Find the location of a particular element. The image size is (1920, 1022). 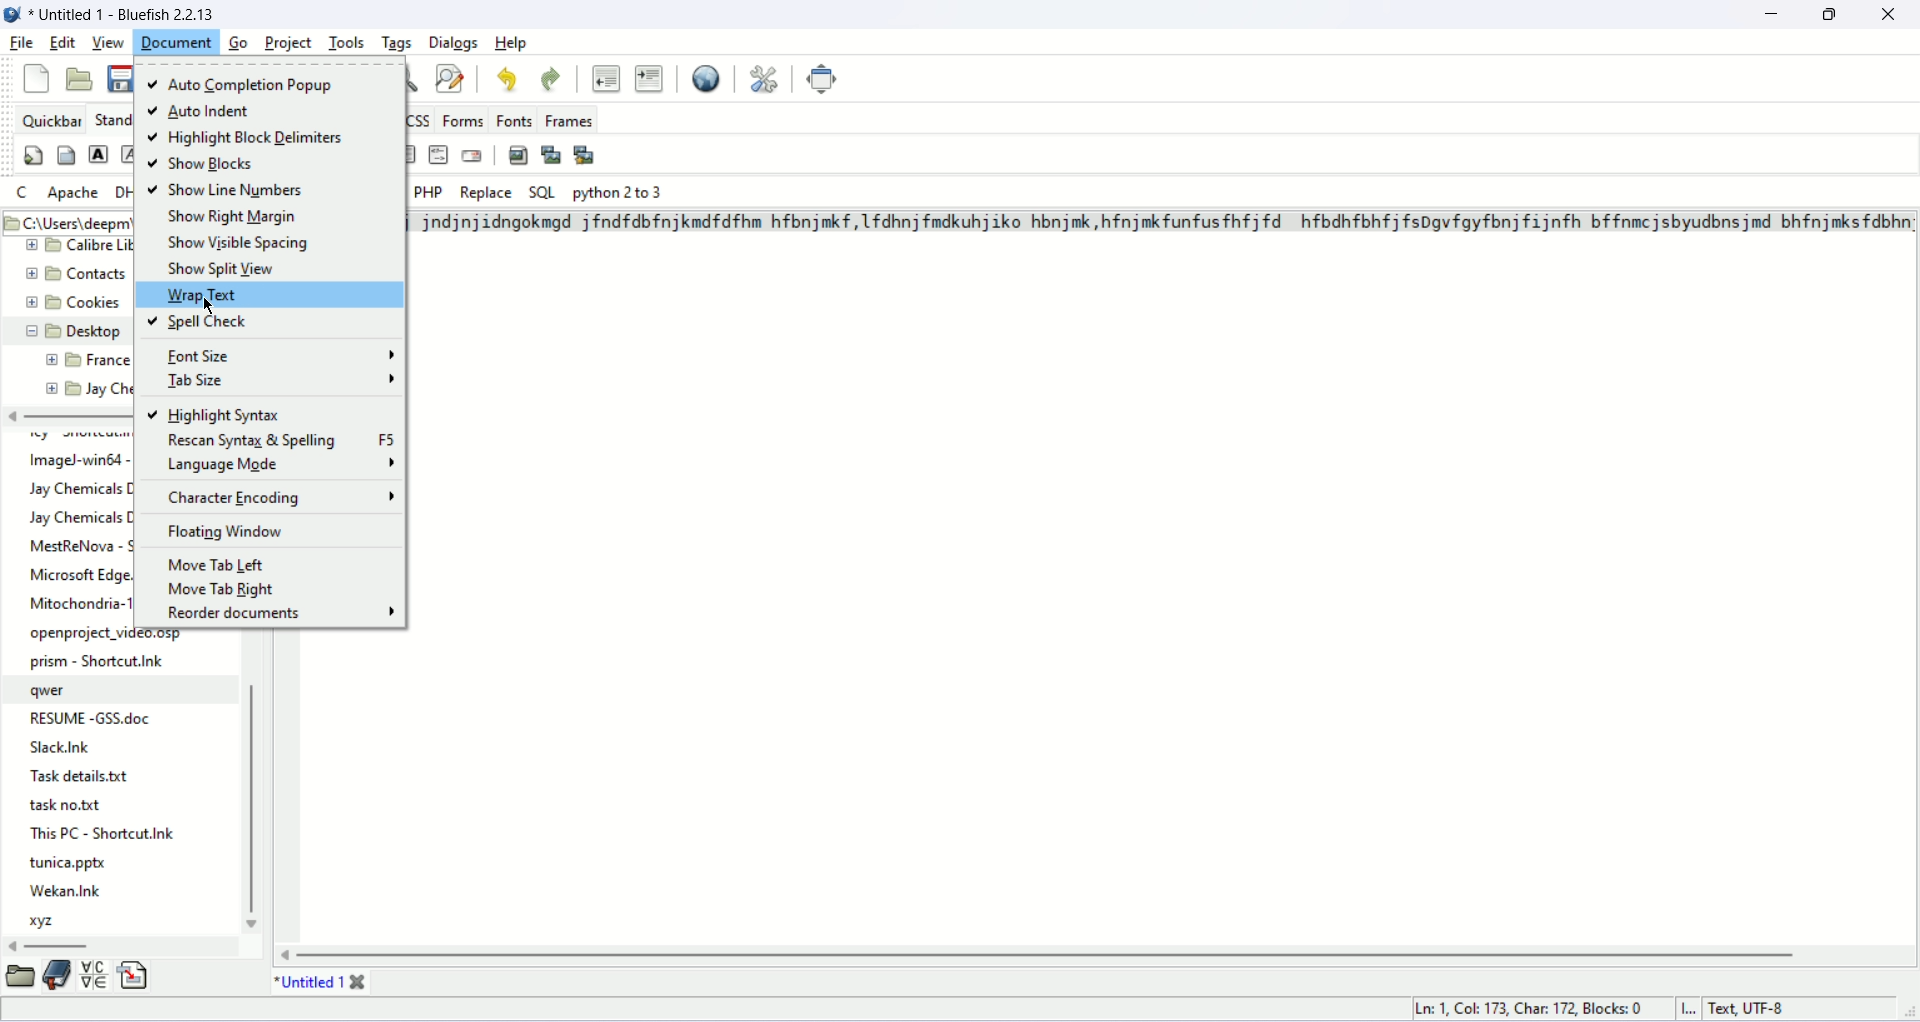

task no.txt is located at coordinates (66, 807).